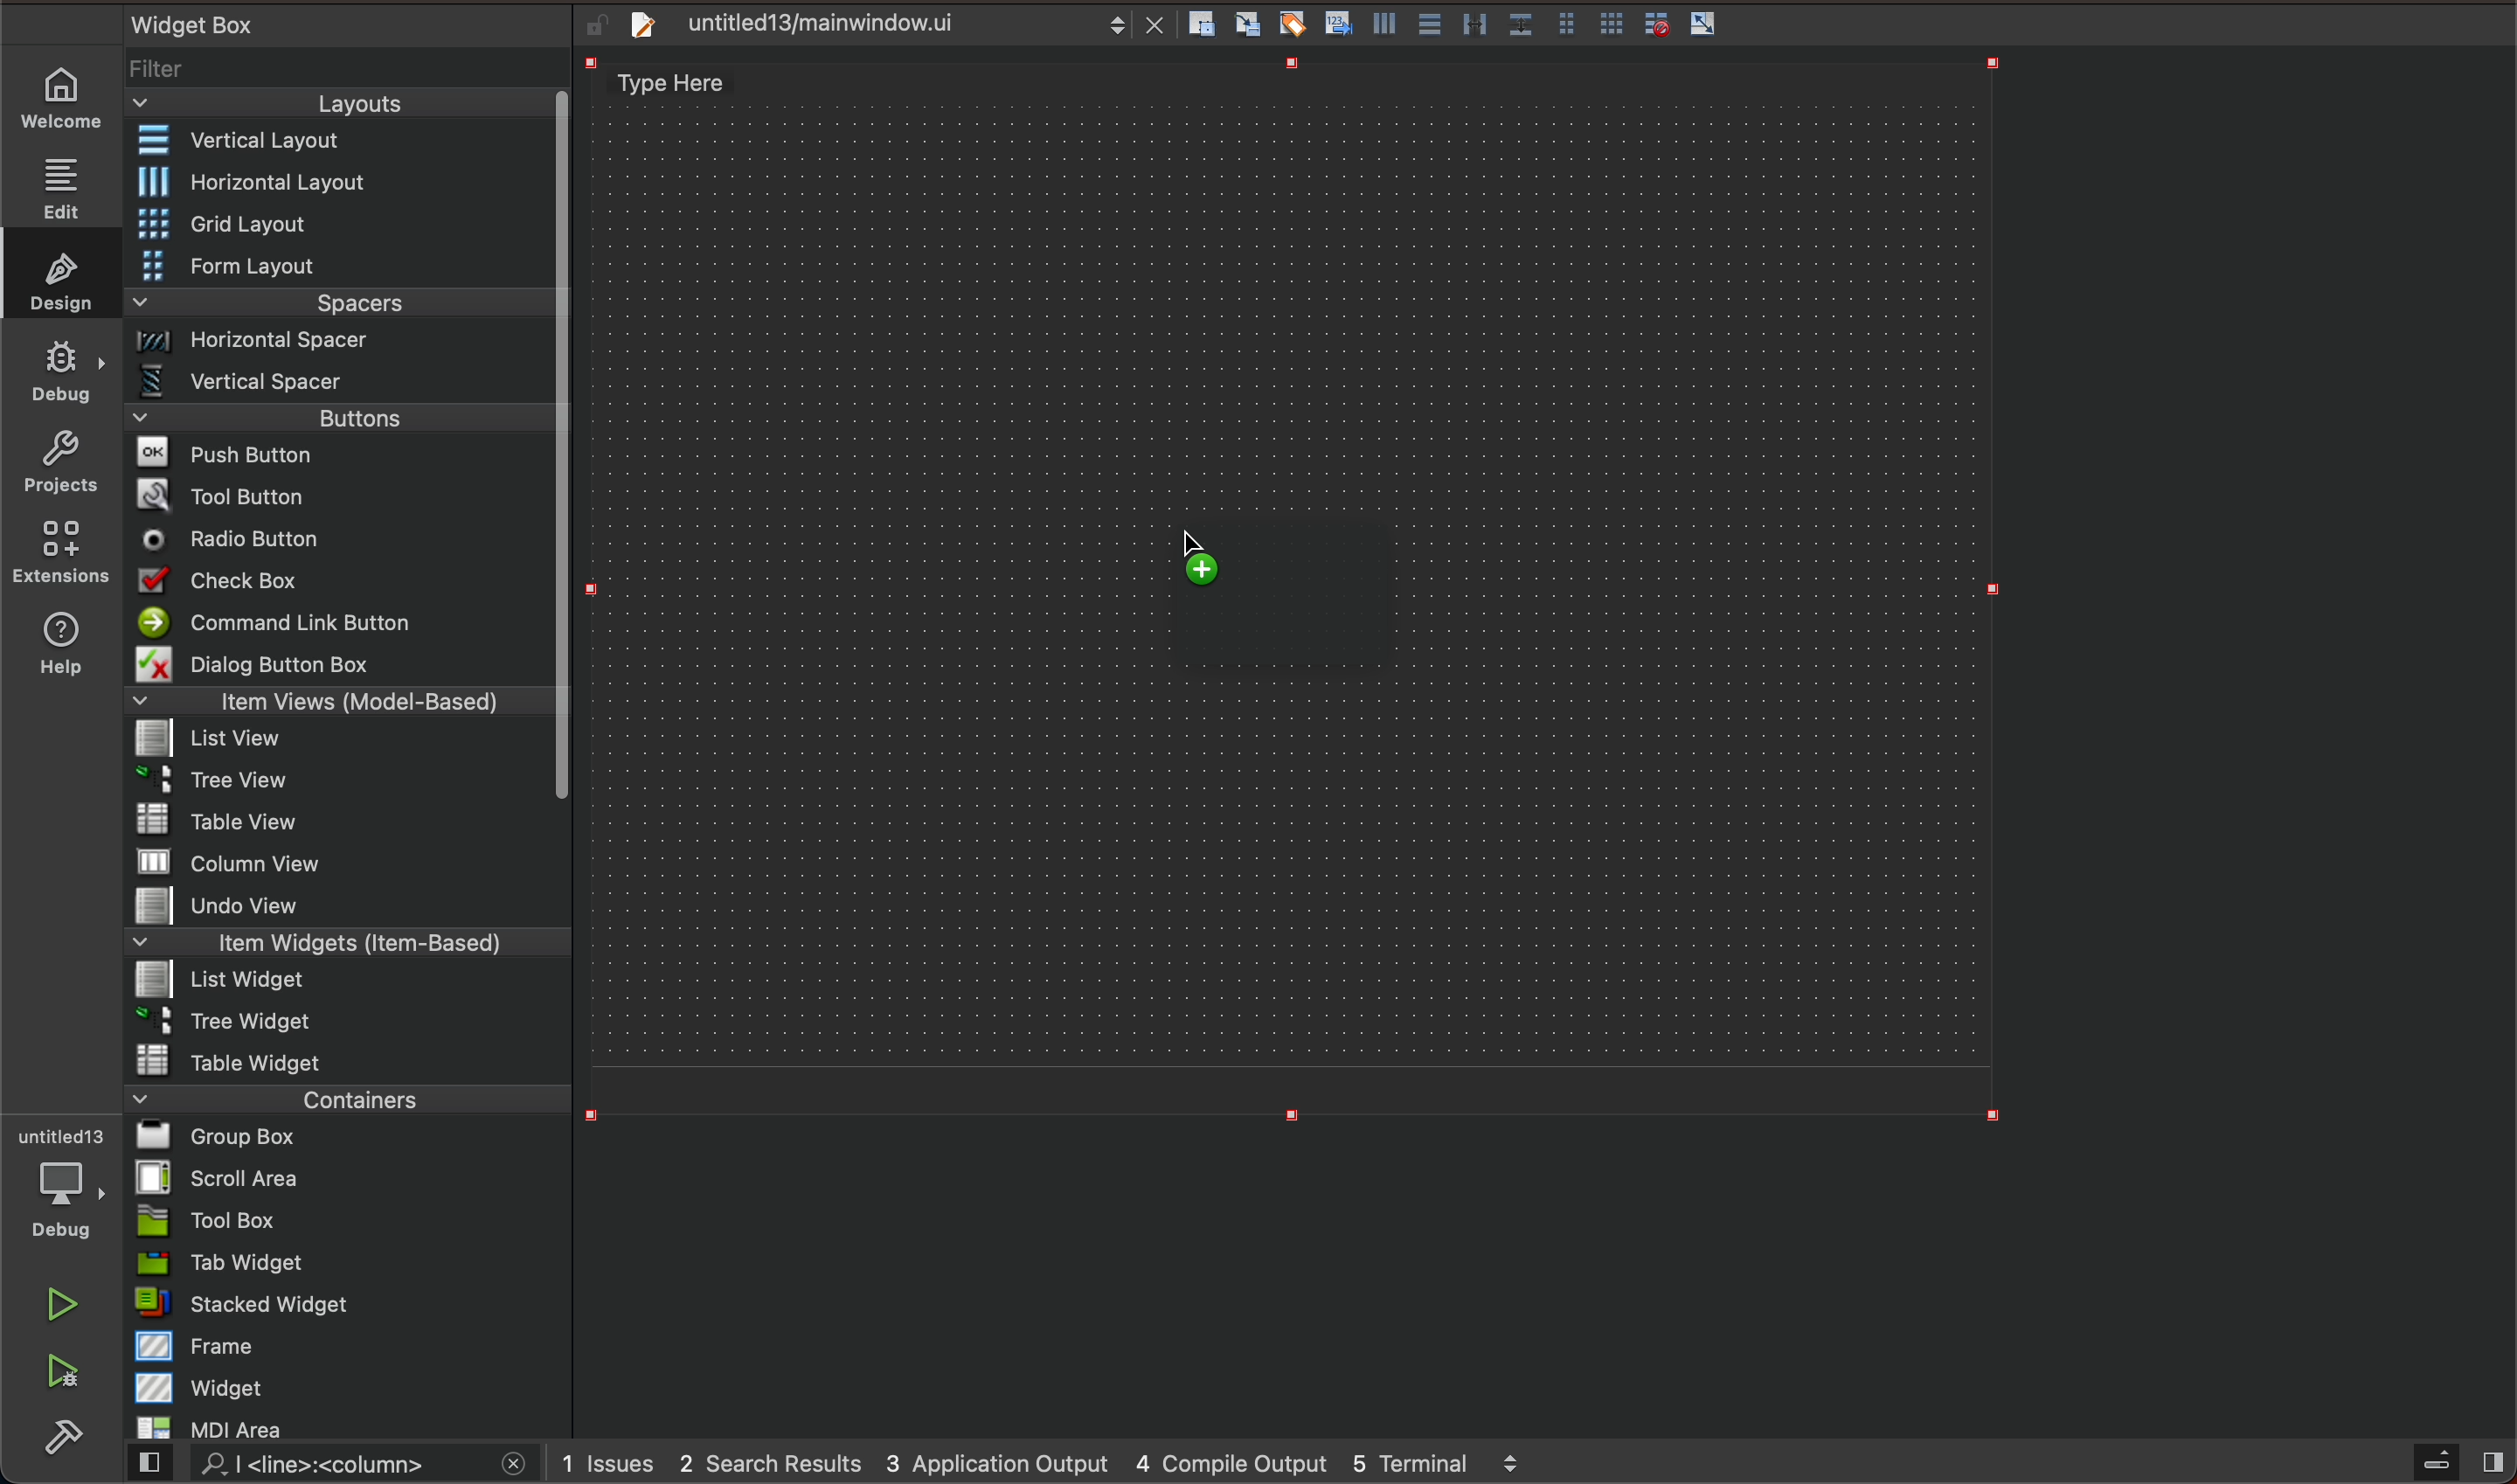 This screenshot has height=1484, width=2517. What do you see at coordinates (345, 1059) in the screenshot?
I see `table widget` at bounding box center [345, 1059].